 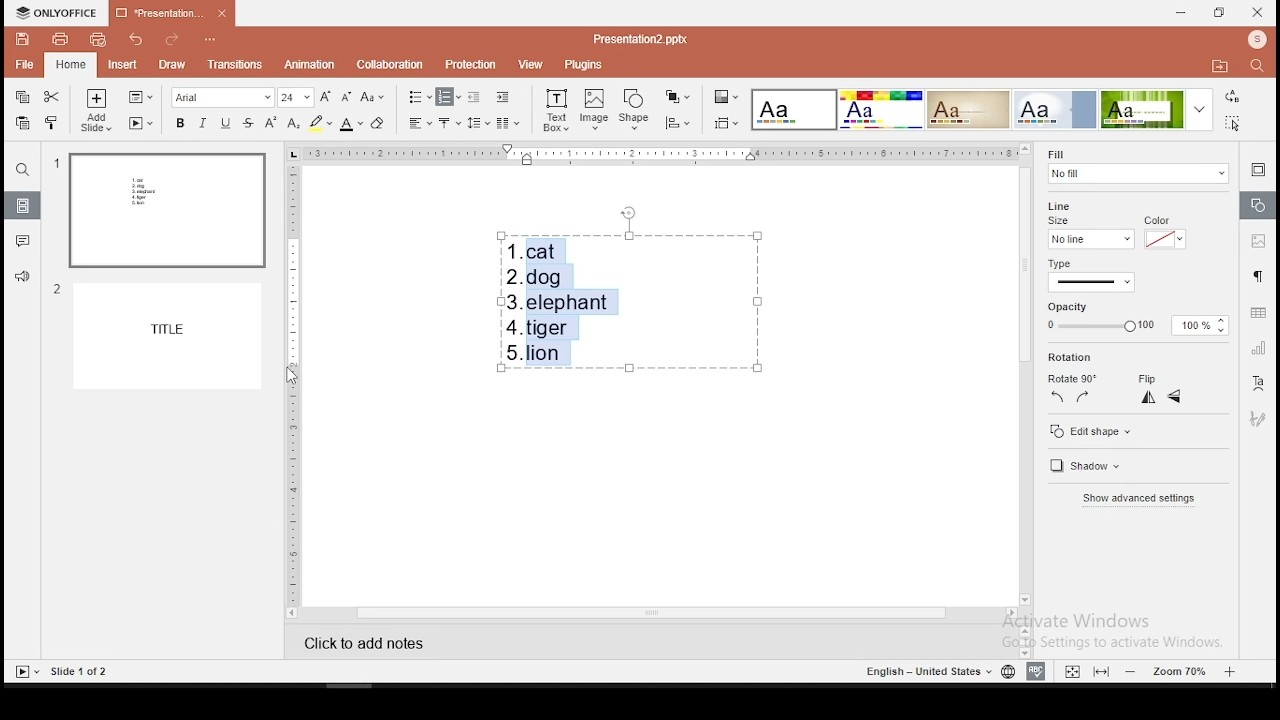 I want to click on home, so click(x=69, y=62).